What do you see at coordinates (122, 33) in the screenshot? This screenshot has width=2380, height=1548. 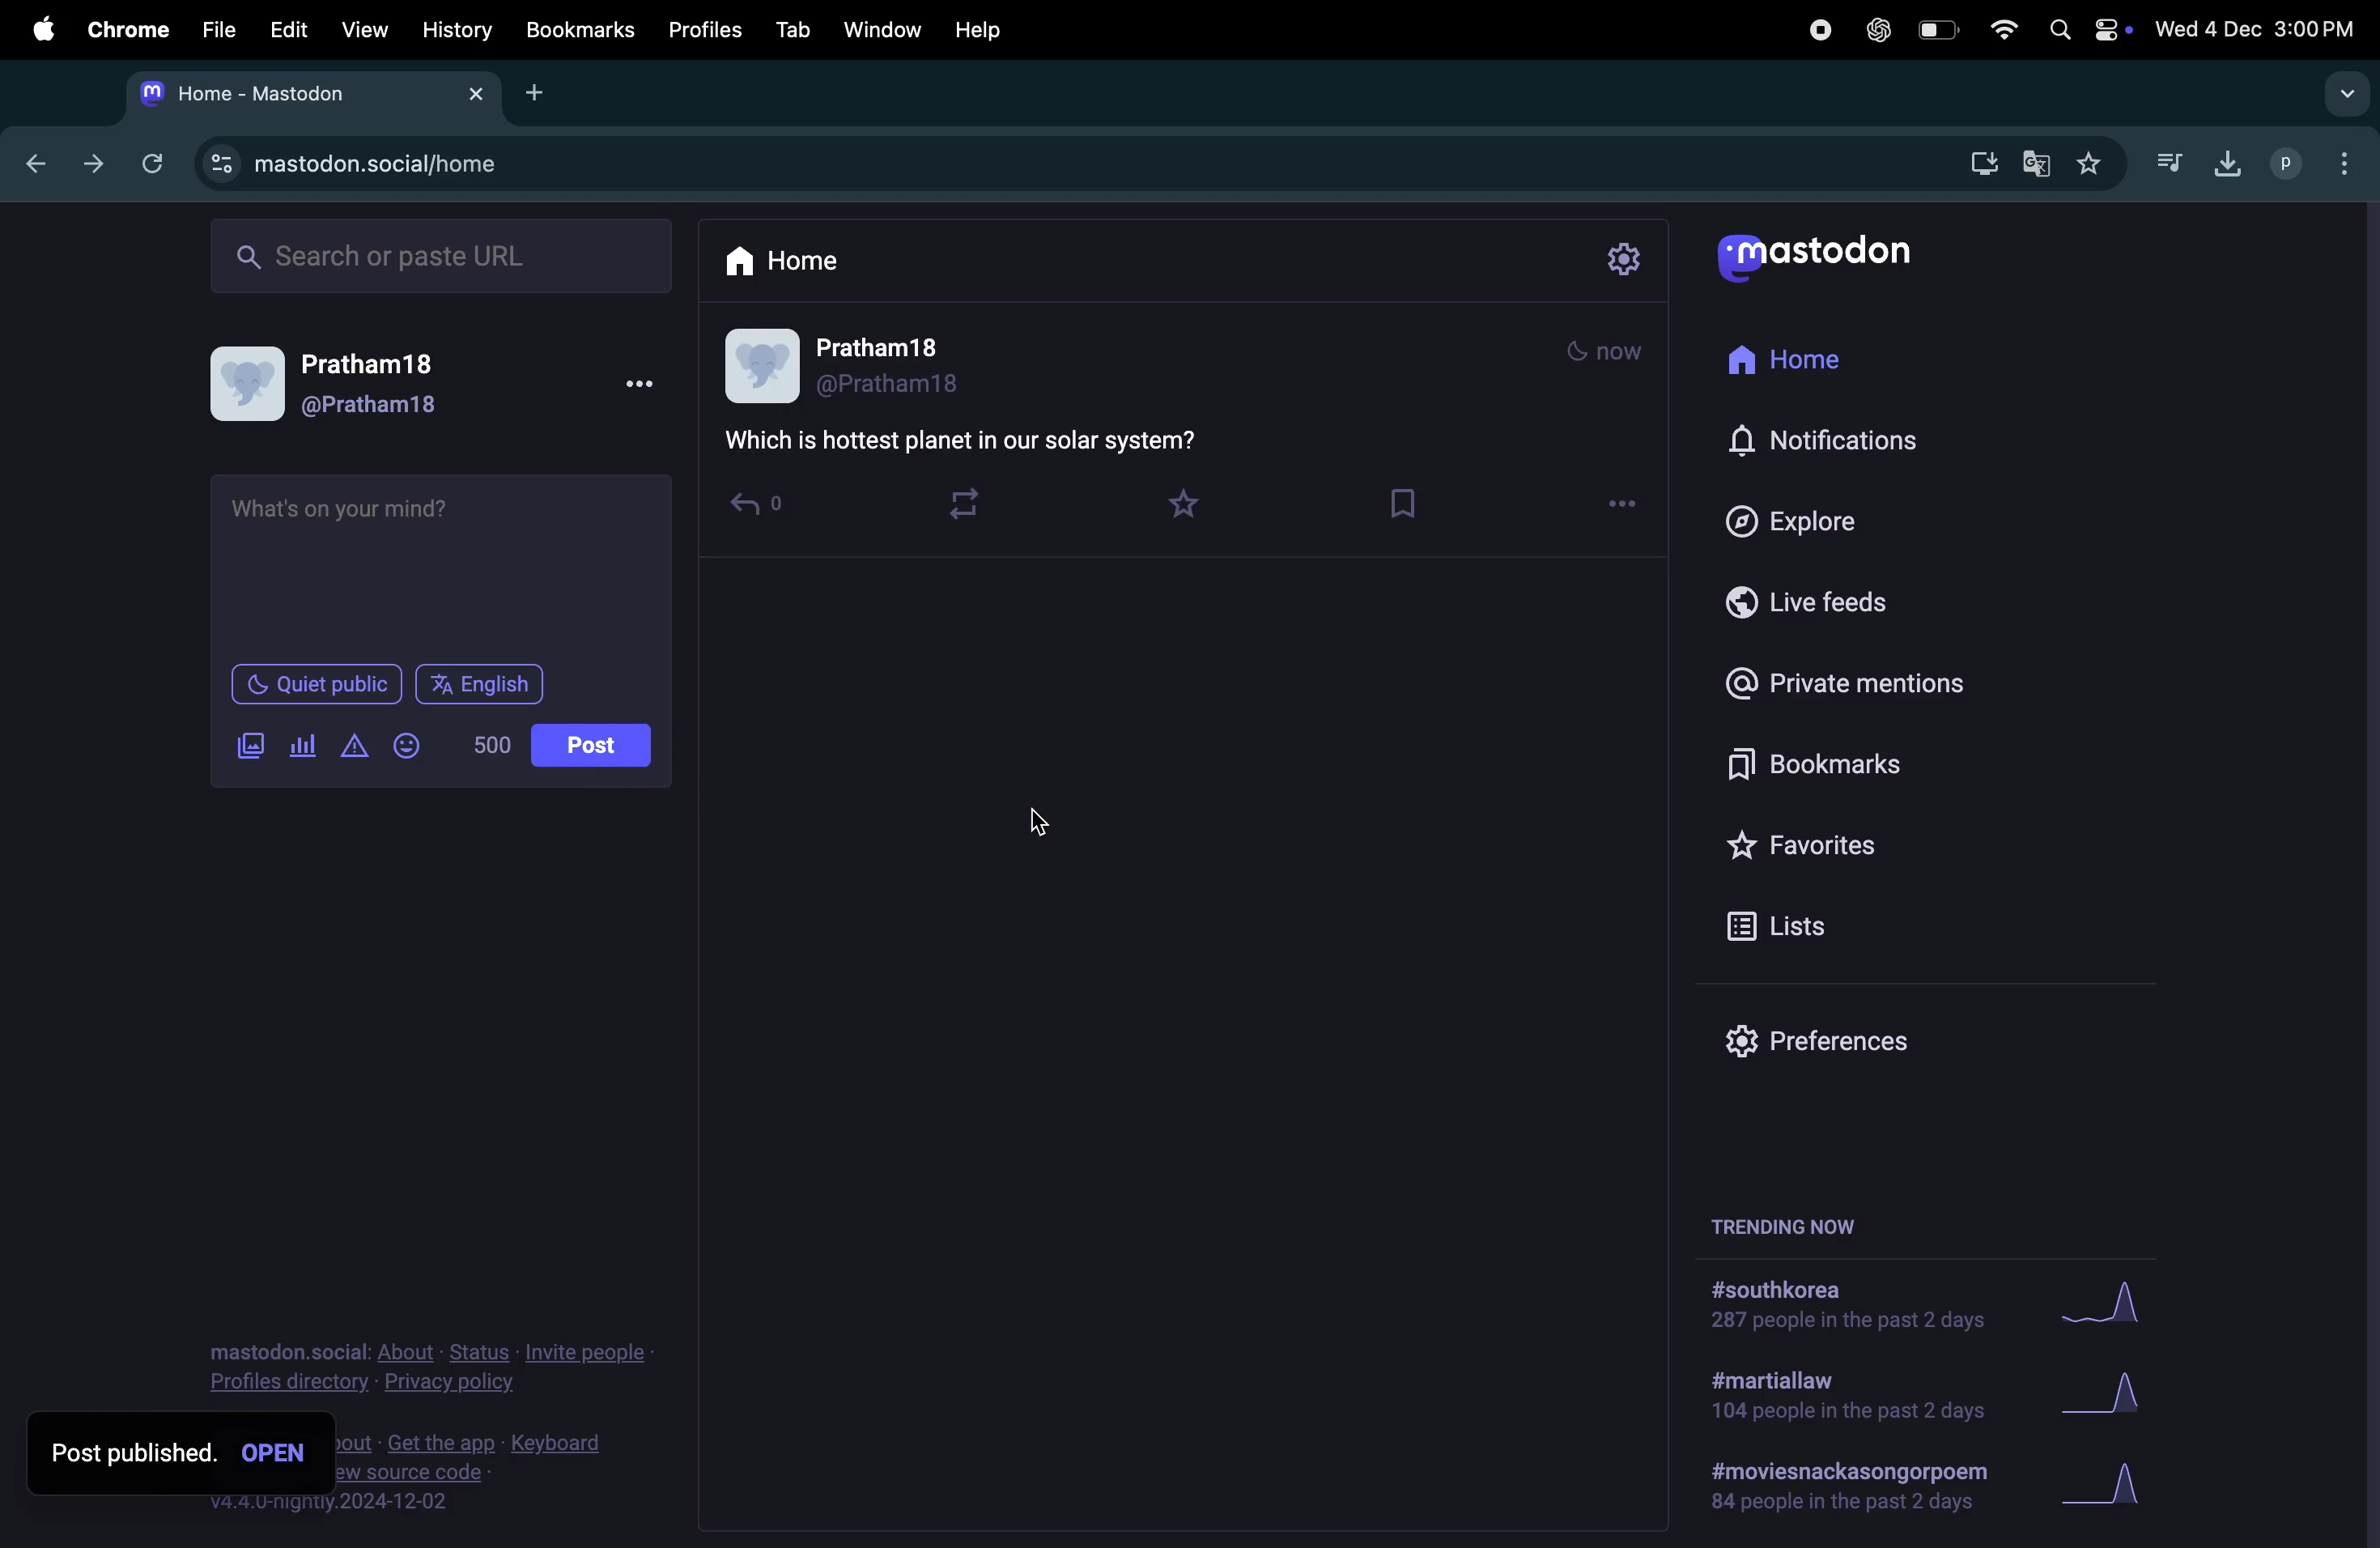 I see `chrome` at bounding box center [122, 33].